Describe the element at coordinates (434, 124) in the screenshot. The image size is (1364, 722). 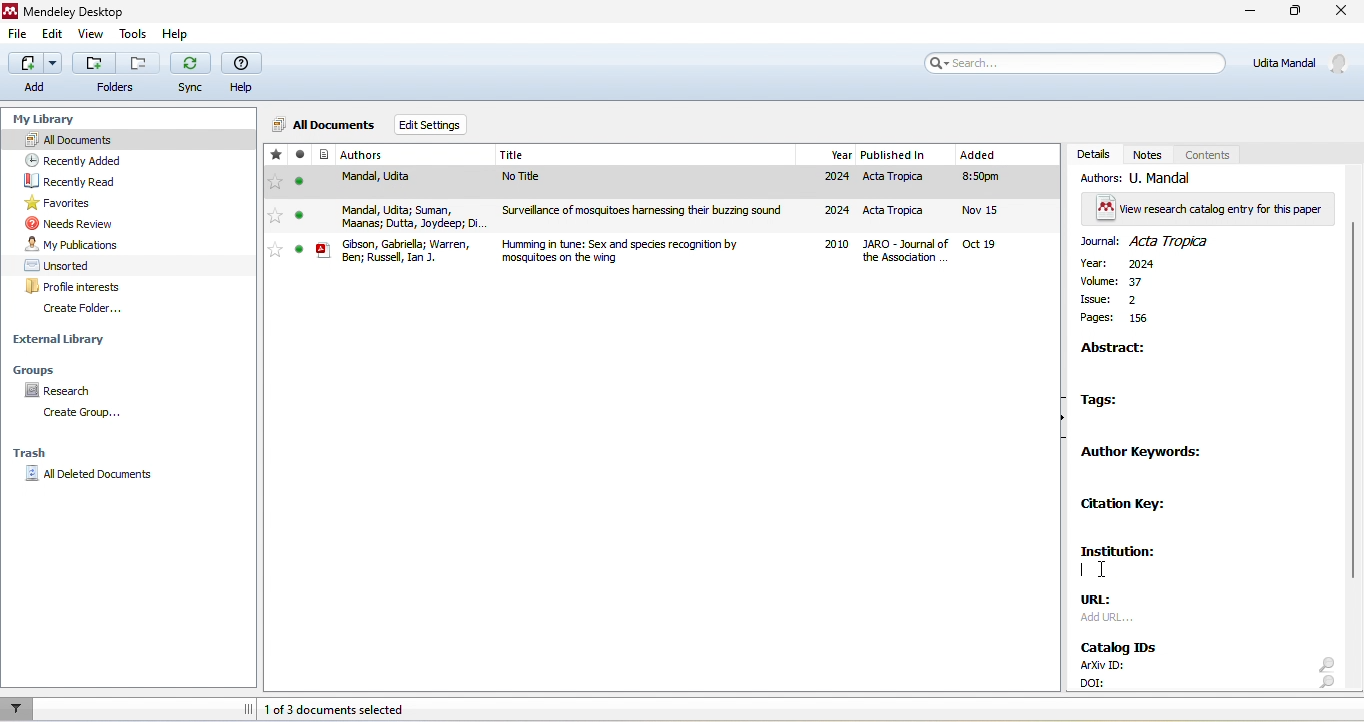
I see `edit setting` at that location.